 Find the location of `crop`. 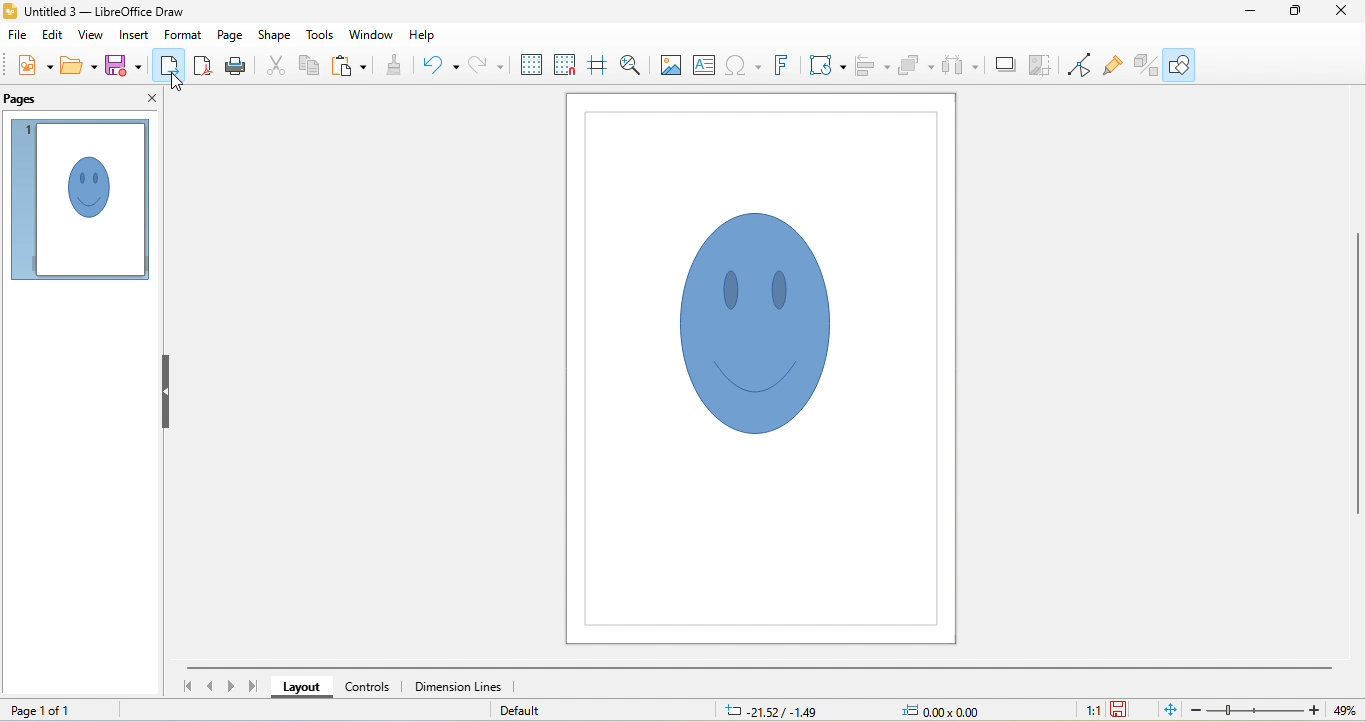

crop is located at coordinates (1042, 65).